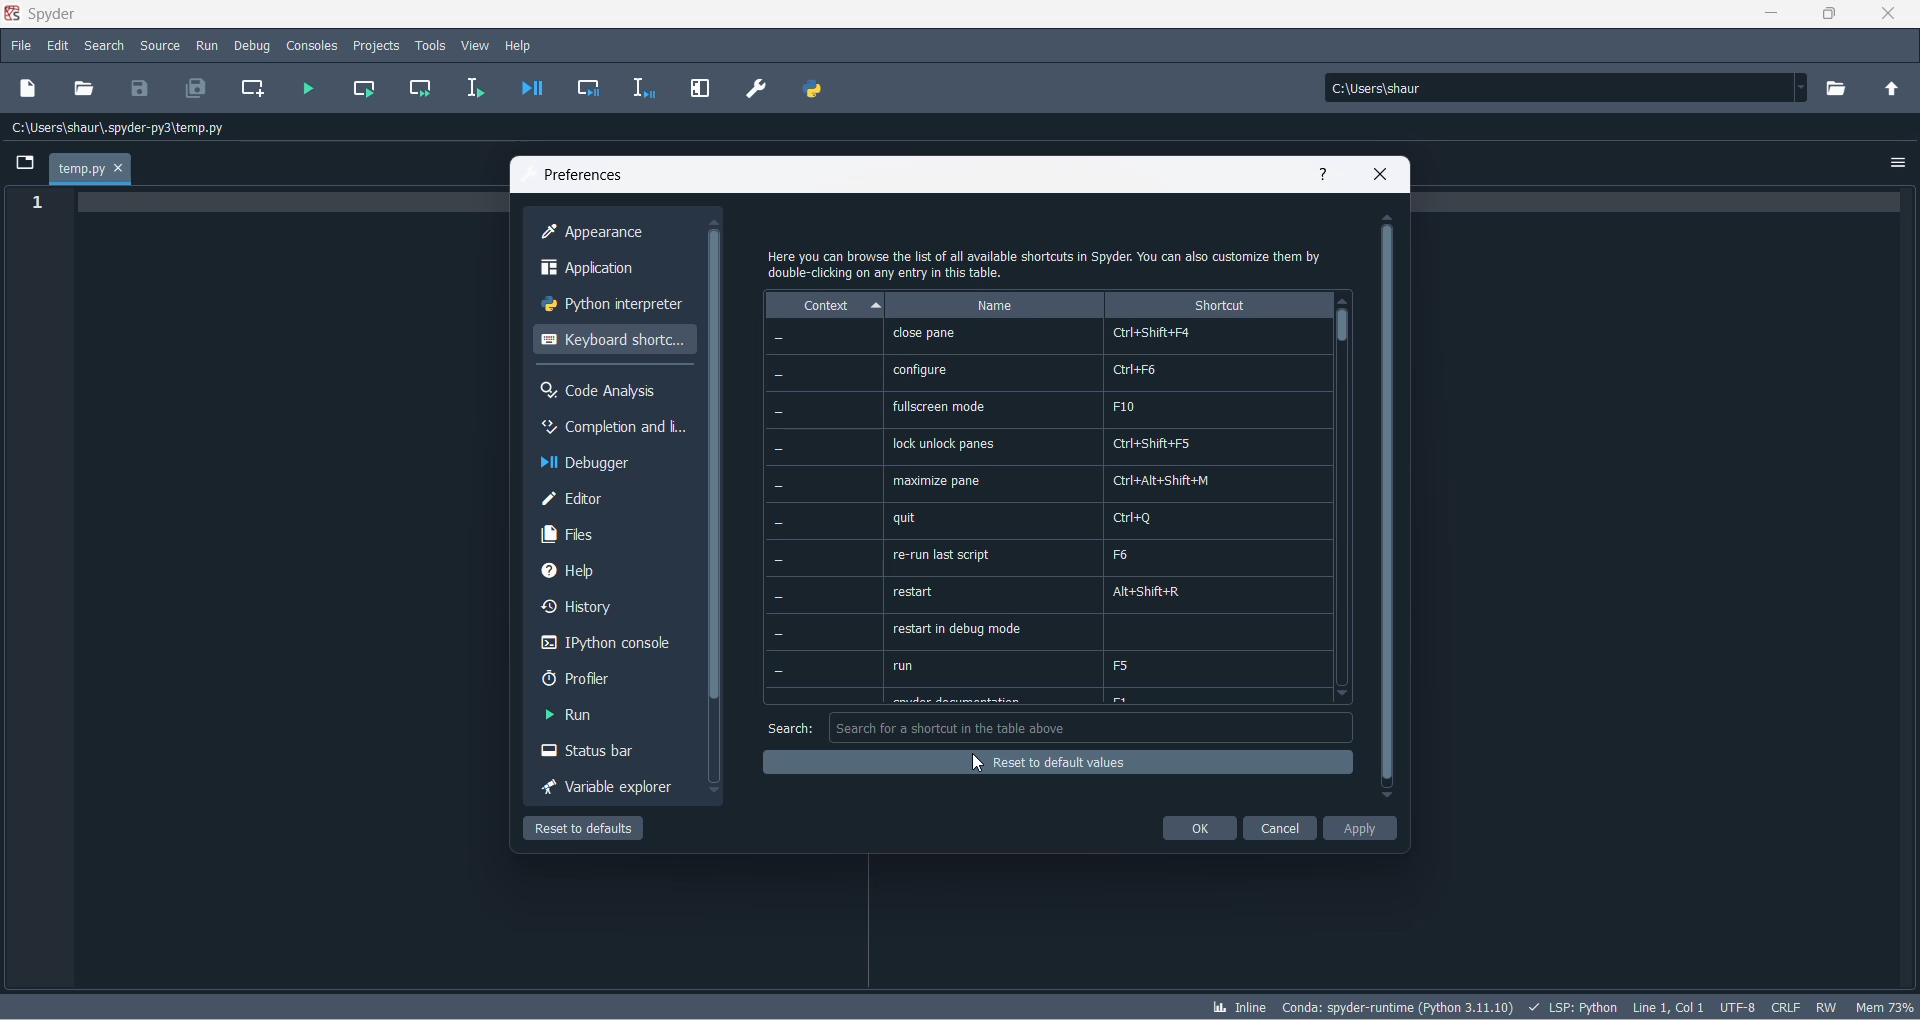 This screenshot has width=1920, height=1020. What do you see at coordinates (581, 830) in the screenshot?
I see `reset to defaul` at bounding box center [581, 830].